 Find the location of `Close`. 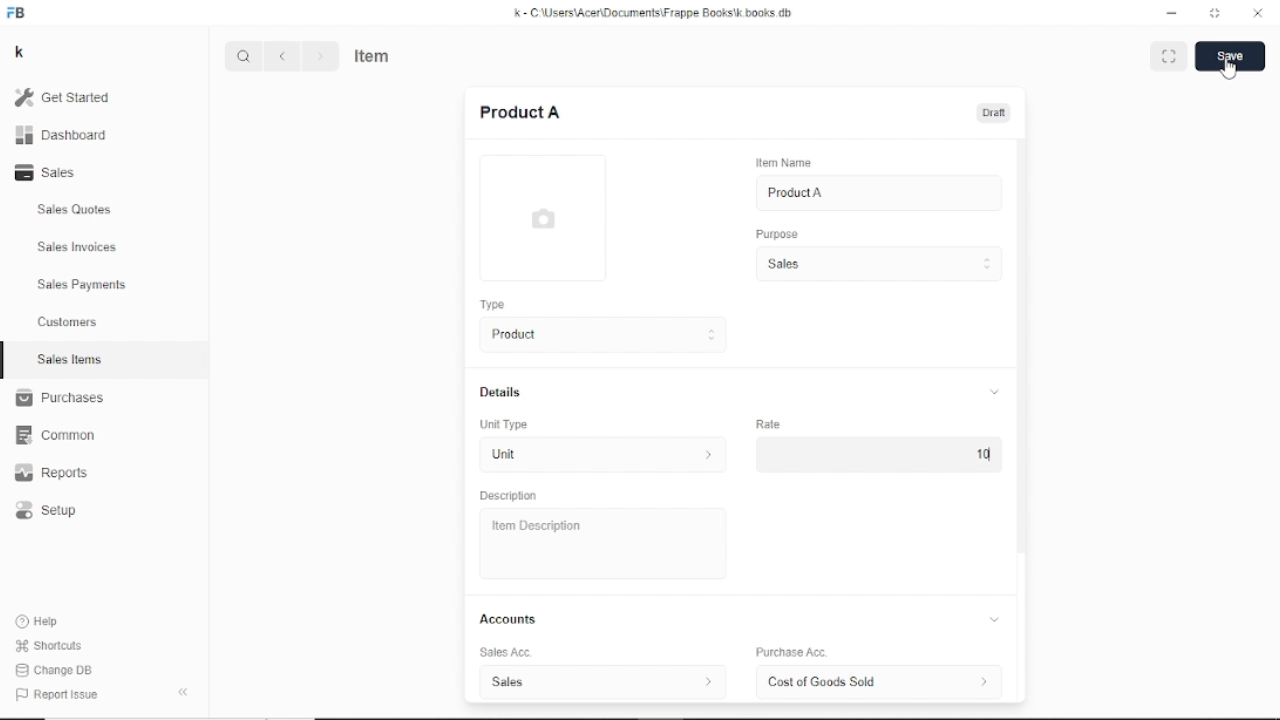

Close is located at coordinates (1258, 13).